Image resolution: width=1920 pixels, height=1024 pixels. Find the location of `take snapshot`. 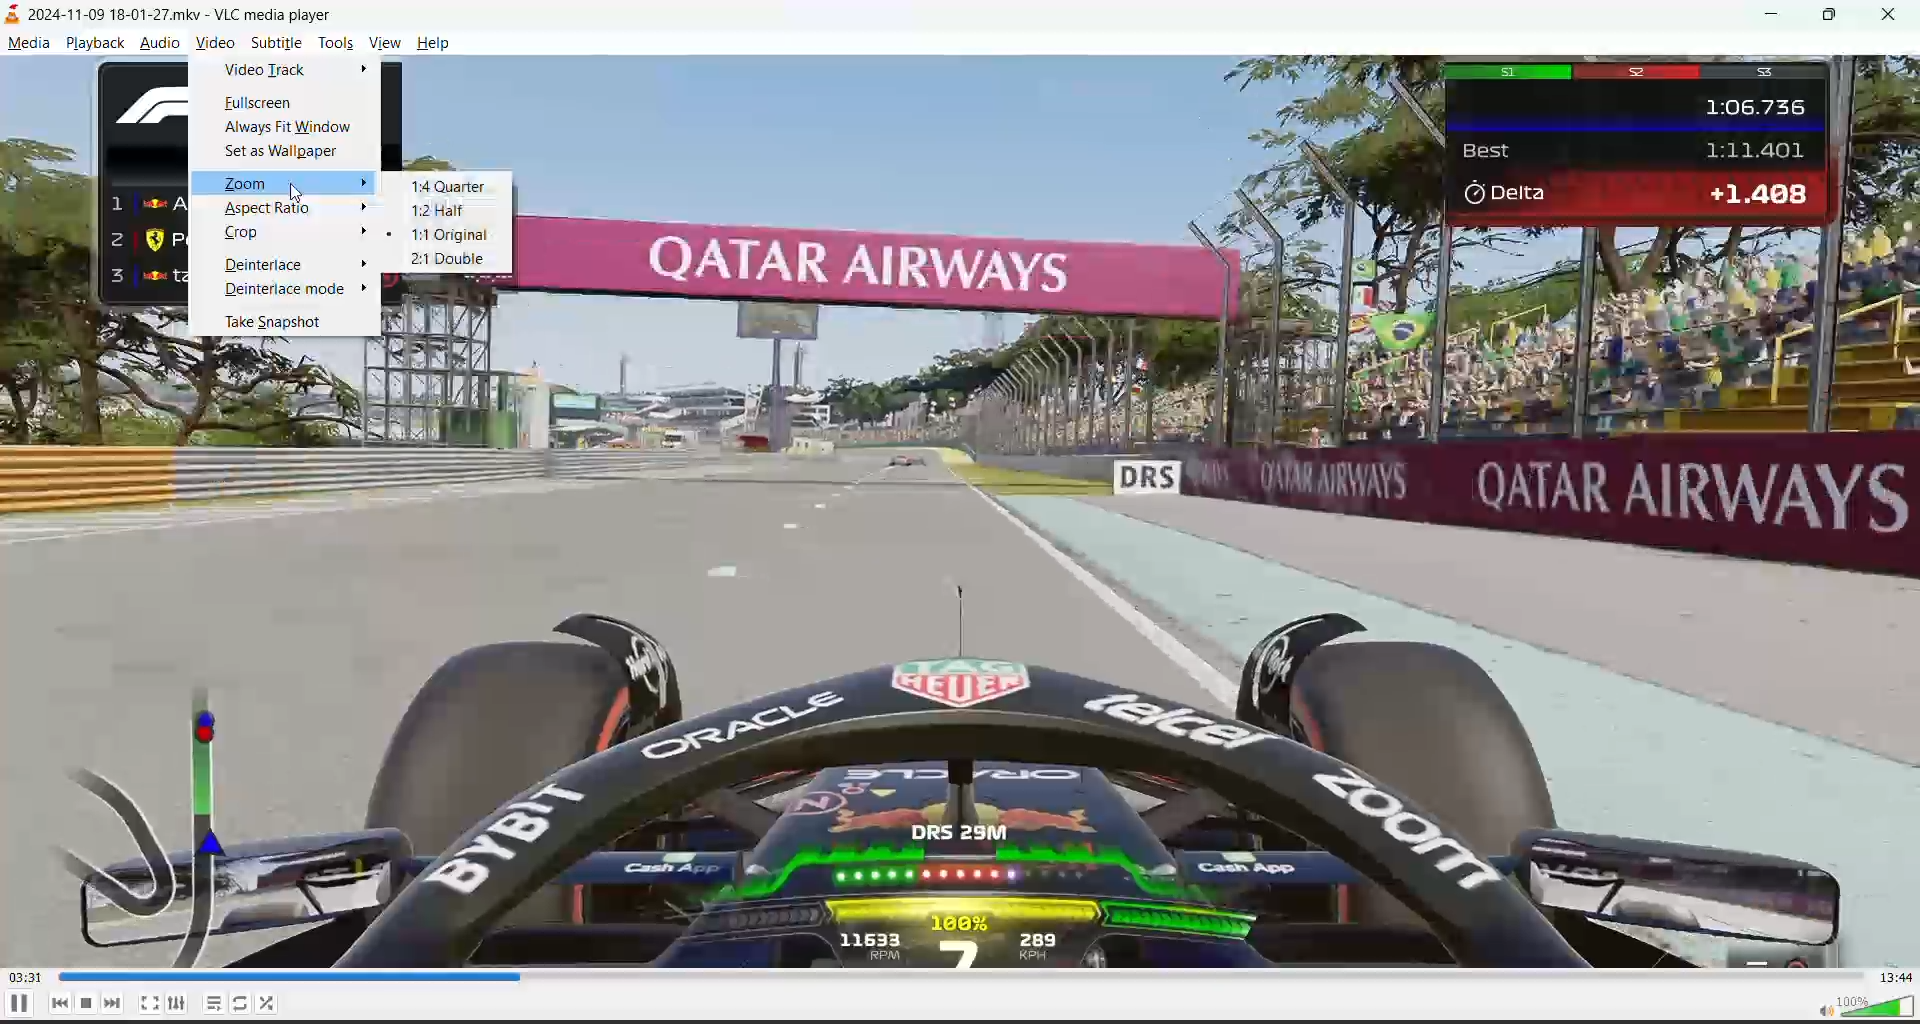

take snapshot is located at coordinates (280, 323).